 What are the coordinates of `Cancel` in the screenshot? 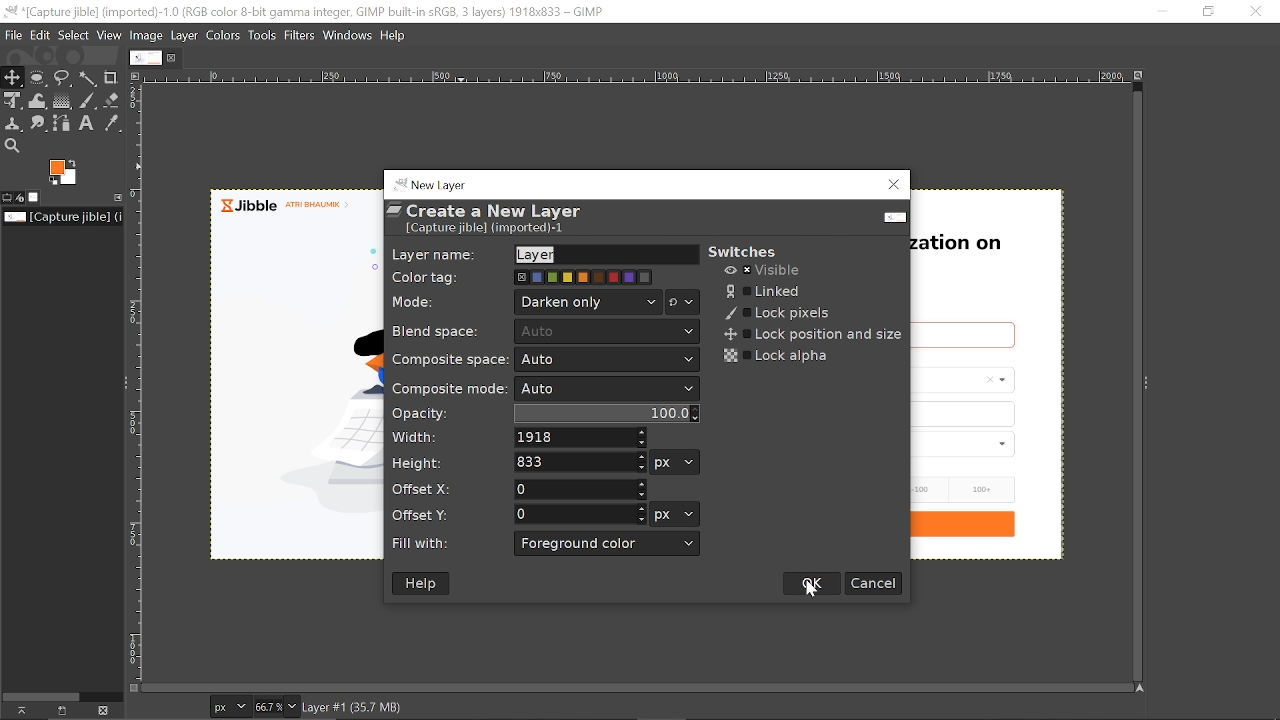 It's located at (873, 583).